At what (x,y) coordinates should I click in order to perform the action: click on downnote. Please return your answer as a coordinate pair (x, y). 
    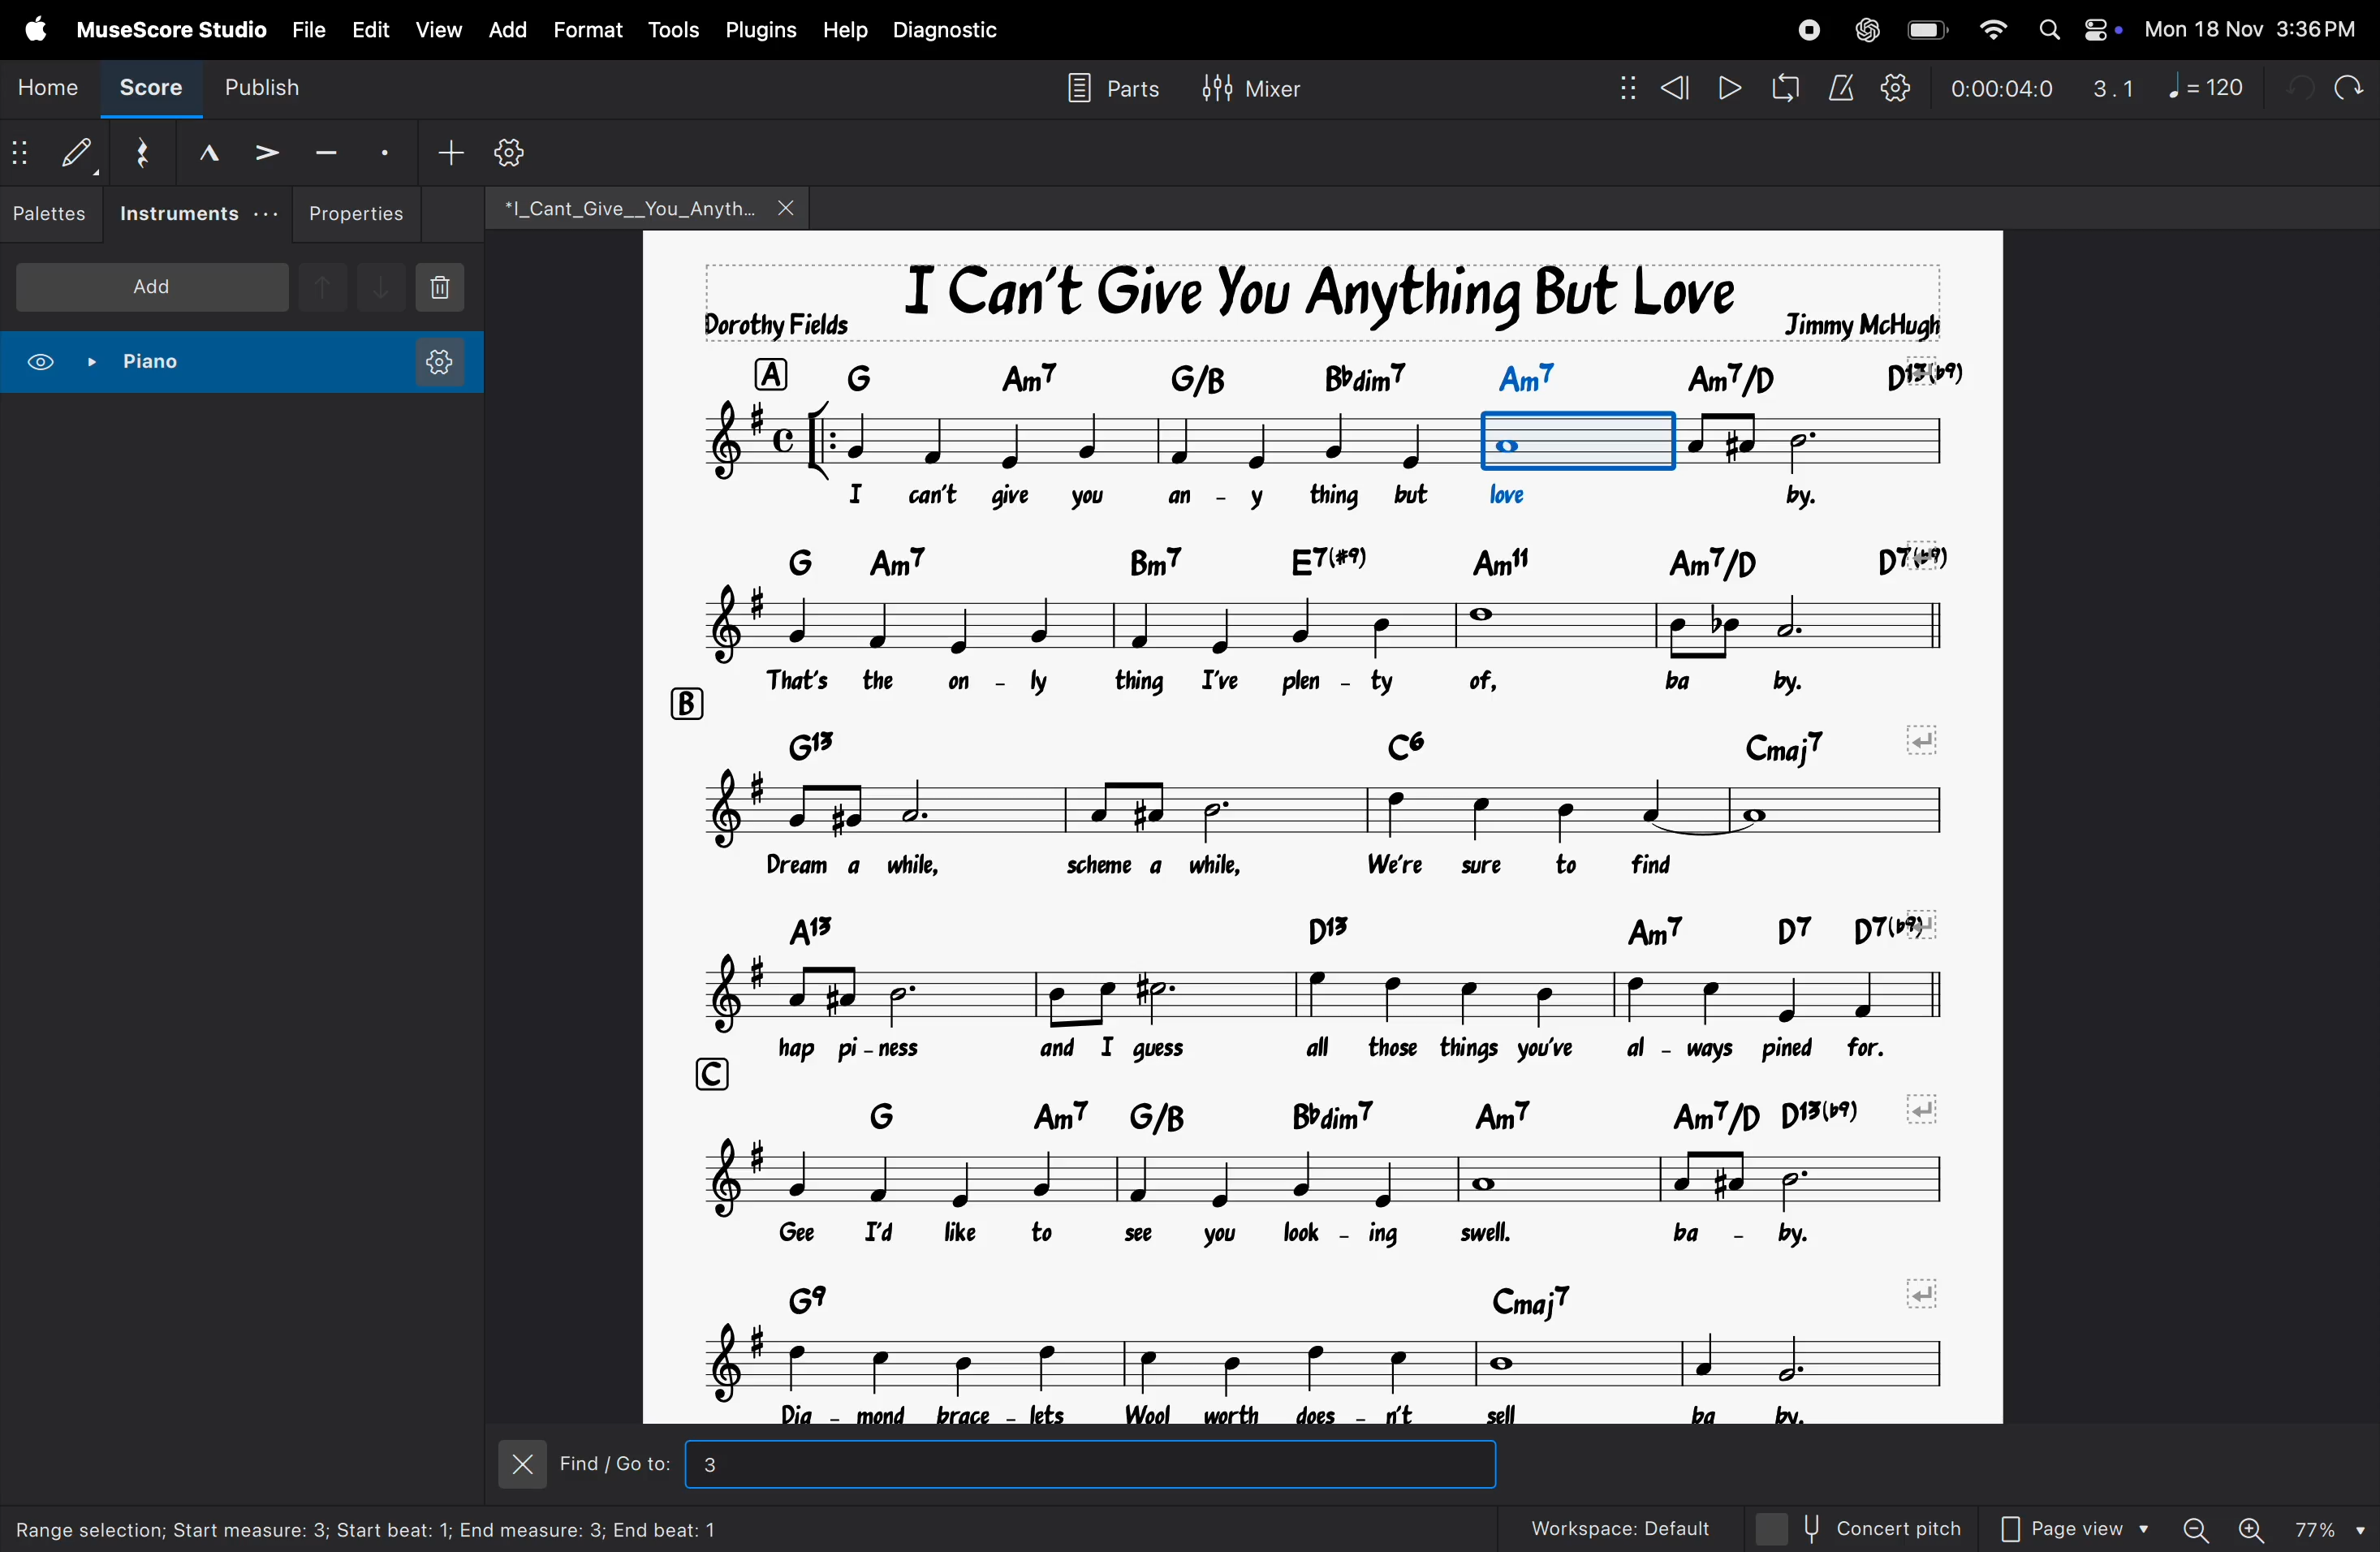
    Looking at the image, I should click on (378, 284).